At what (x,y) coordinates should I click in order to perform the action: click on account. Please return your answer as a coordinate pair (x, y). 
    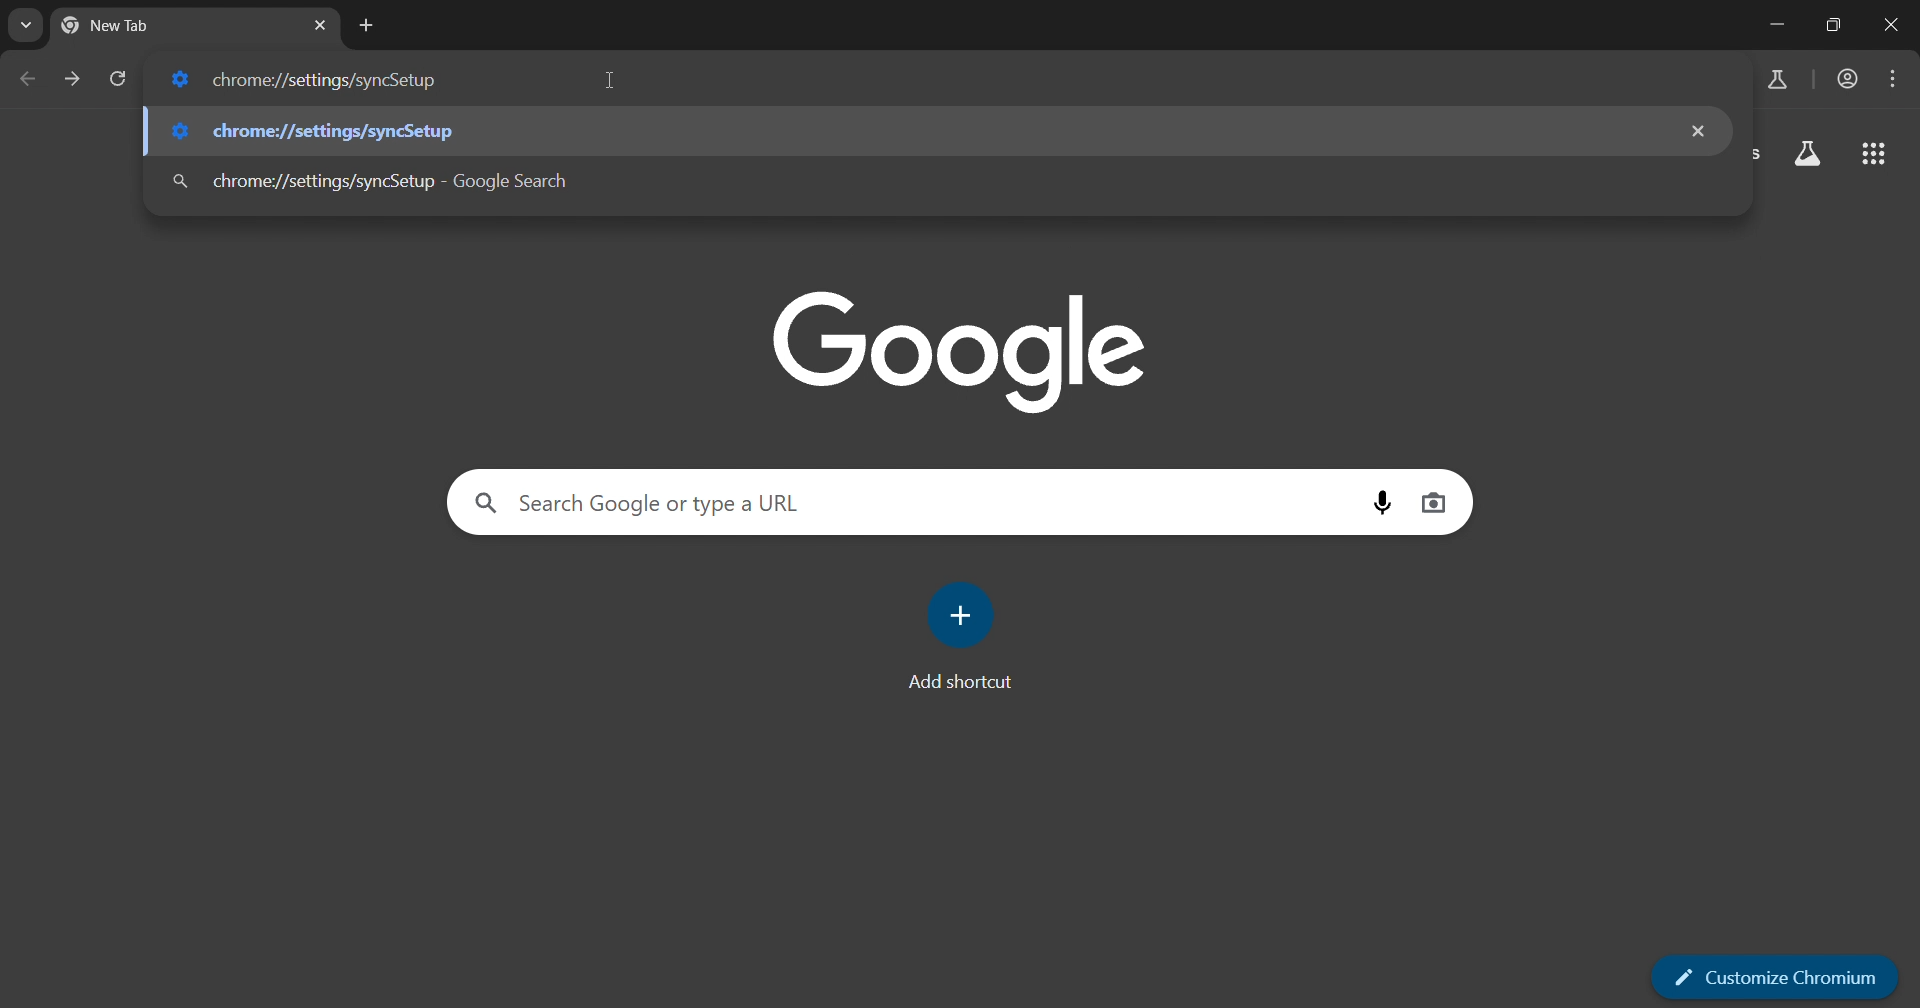
    Looking at the image, I should click on (1846, 80).